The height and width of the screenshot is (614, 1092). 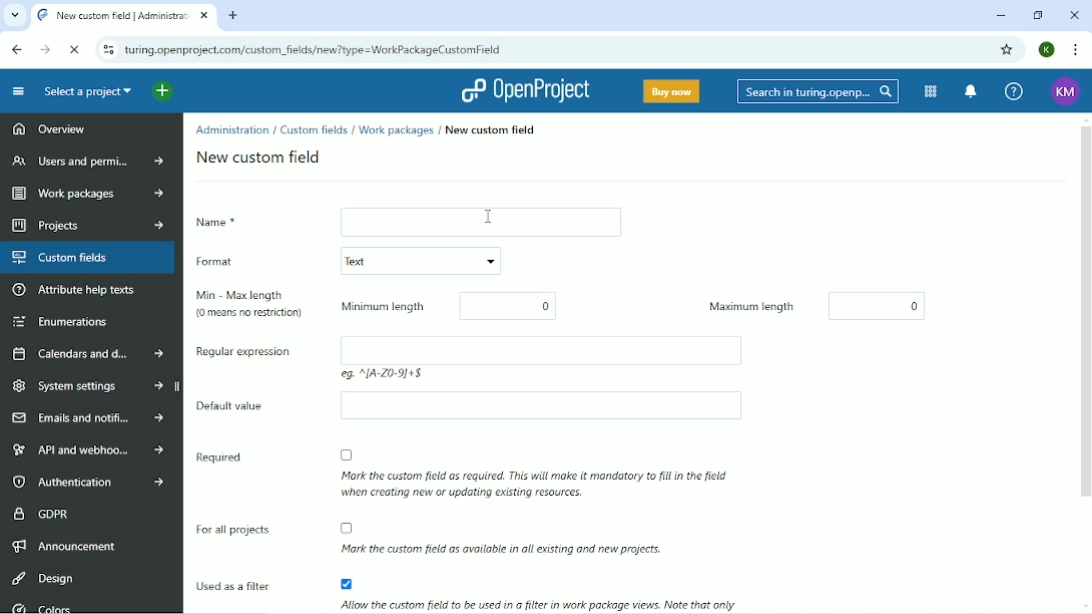 What do you see at coordinates (382, 375) in the screenshot?
I see `eg: ^(A-Z 0-9)+$` at bounding box center [382, 375].